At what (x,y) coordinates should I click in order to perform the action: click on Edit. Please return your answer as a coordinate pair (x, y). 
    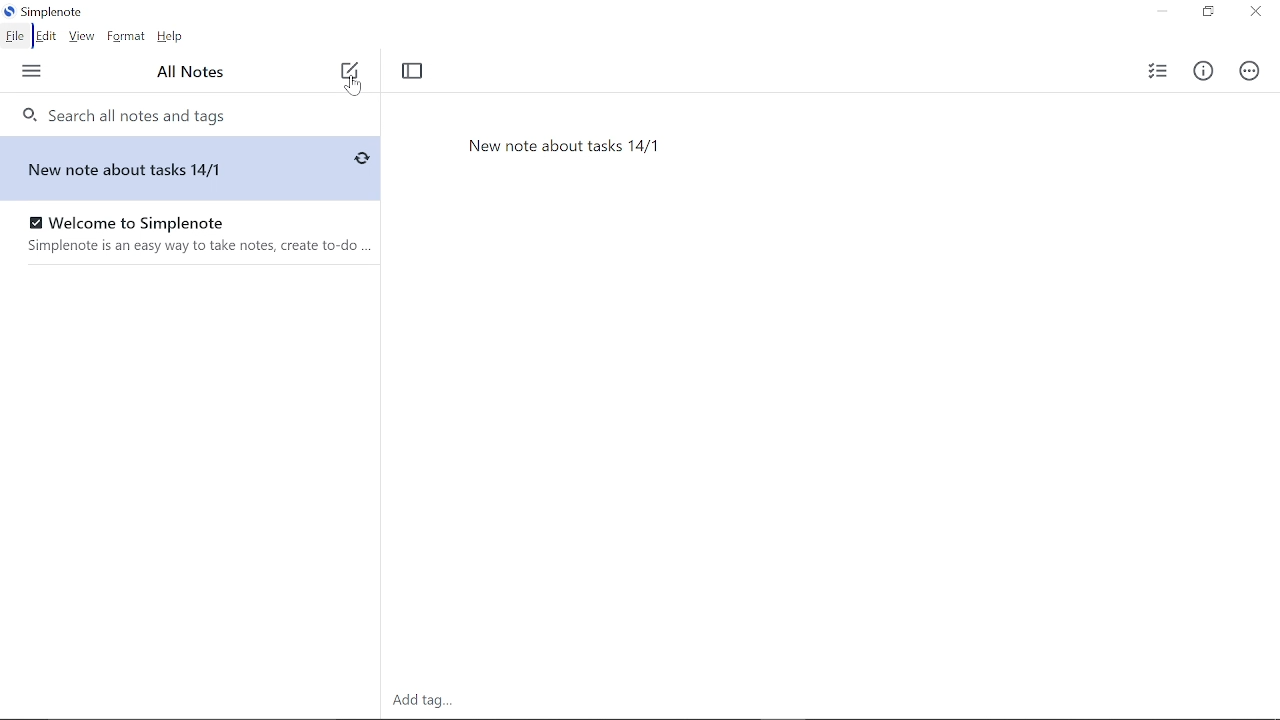
    Looking at the image, I should click on (45, 37).